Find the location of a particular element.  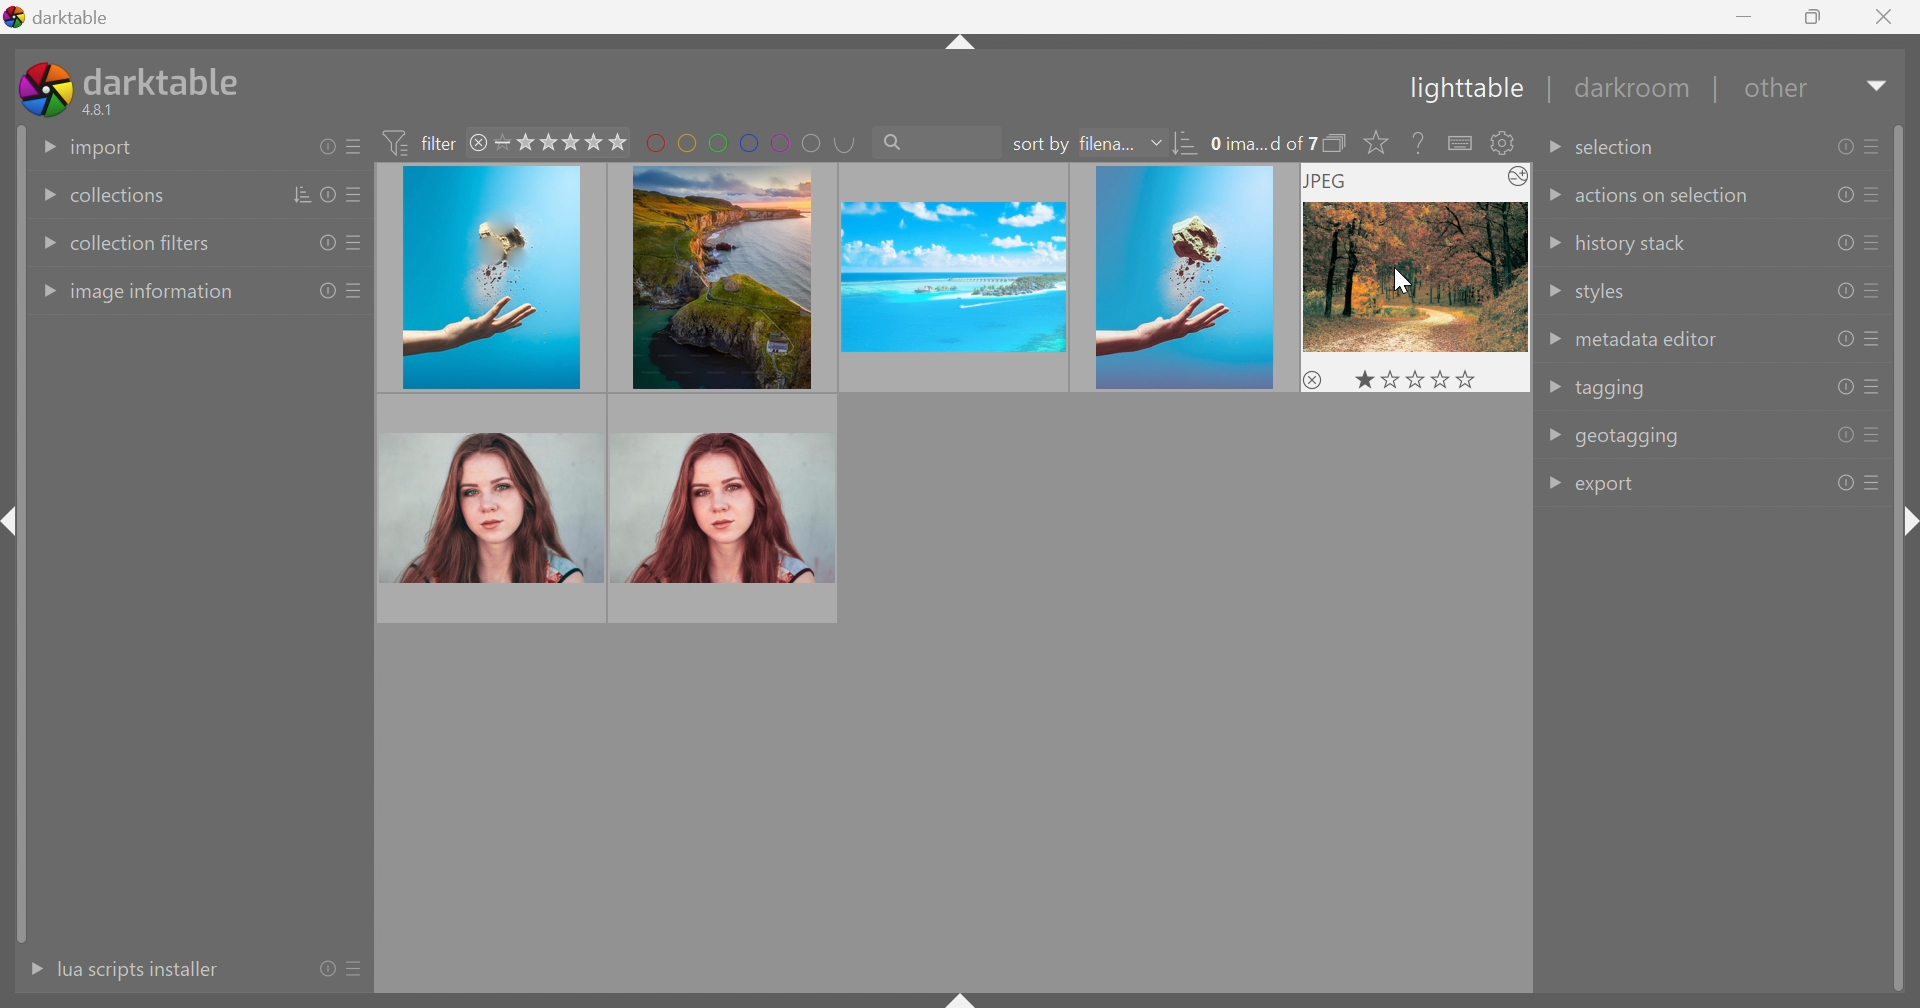

Drop Down is located at coordinates (1156, 142).